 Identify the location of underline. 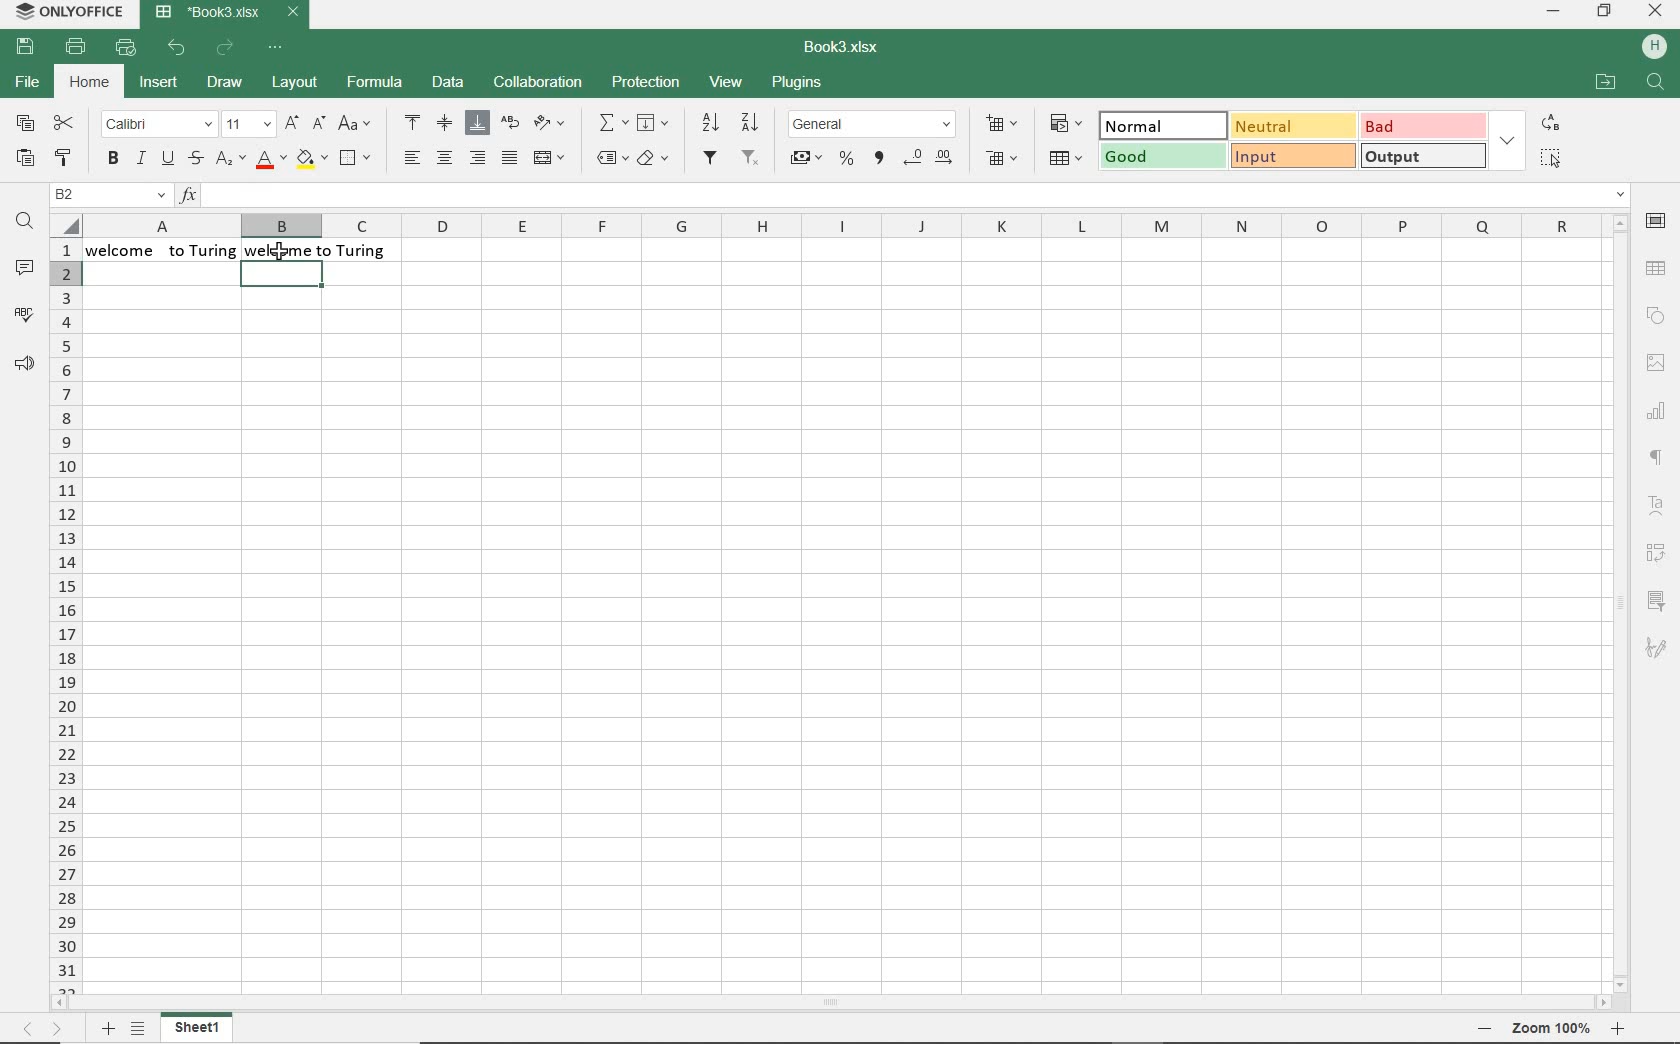
(169, 160).